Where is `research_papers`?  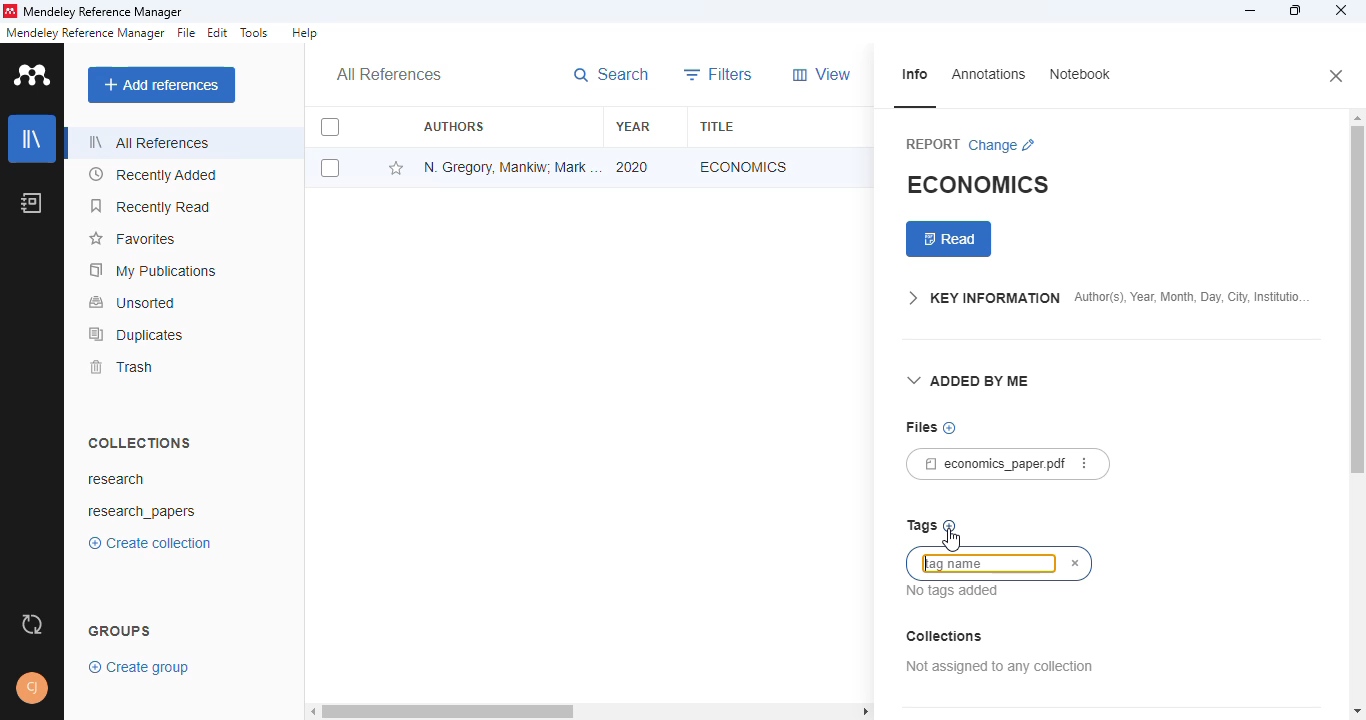 research_papers is located at coordinates (141, 512).